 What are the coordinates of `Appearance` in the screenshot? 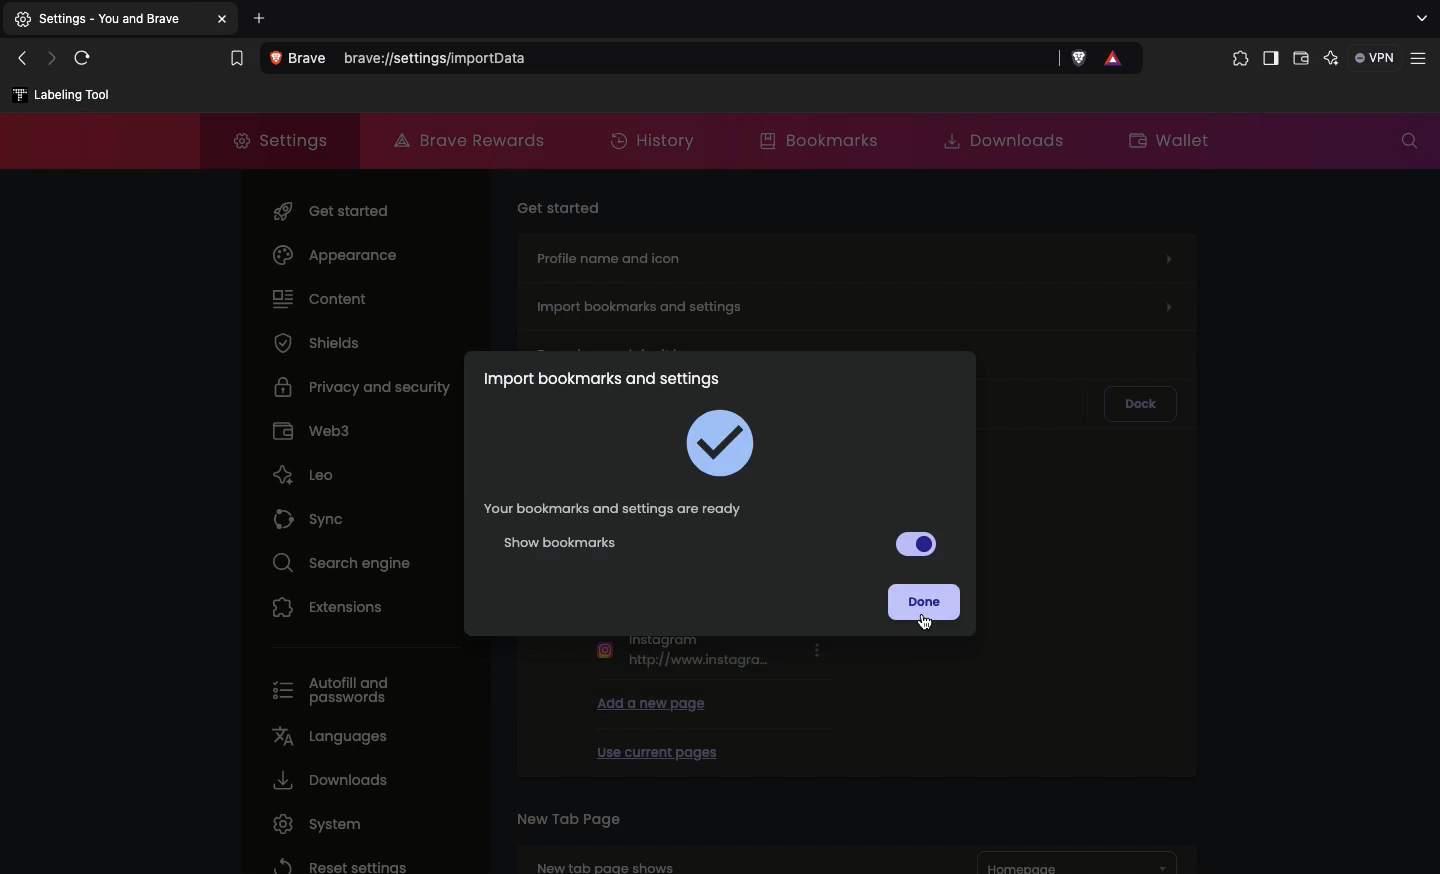 It's located at (335, 255).